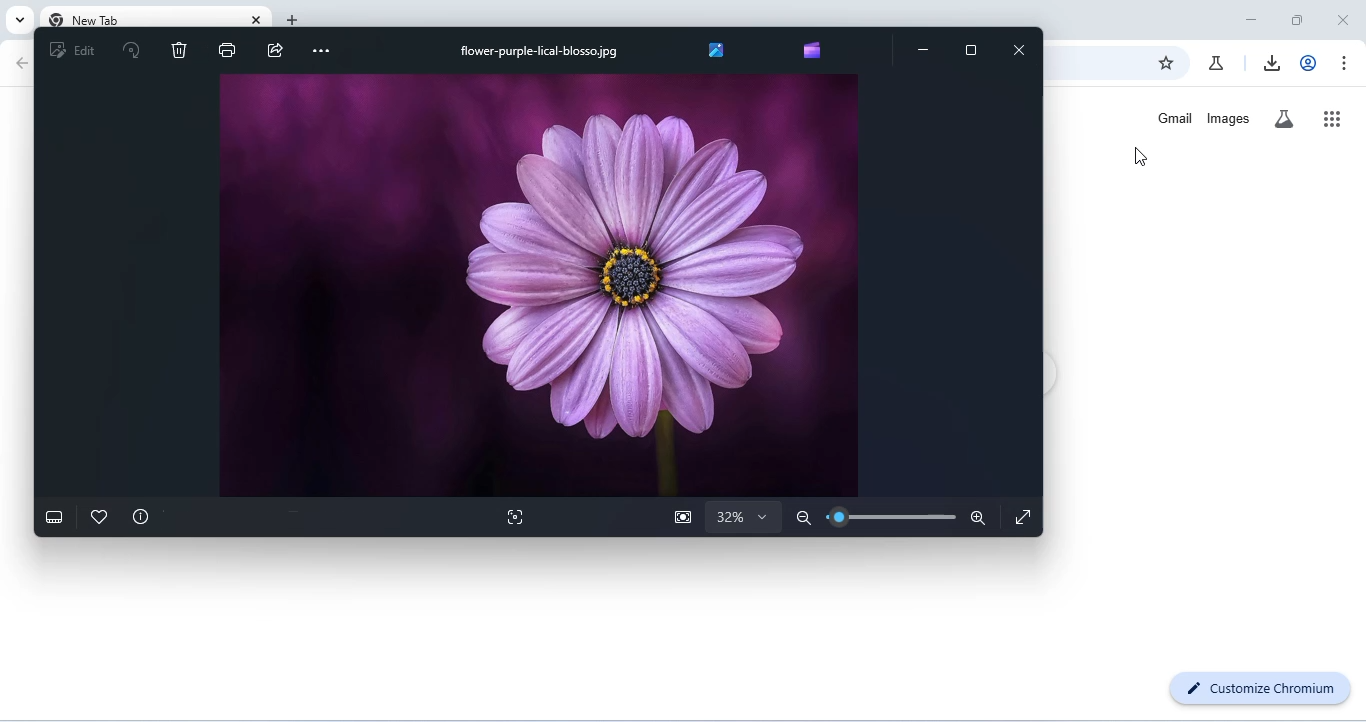 This screenshot has width=1366, height=722. Describe the element at coordinates (1217, 62) in the screenshot. I see `chrome labs` at that location.